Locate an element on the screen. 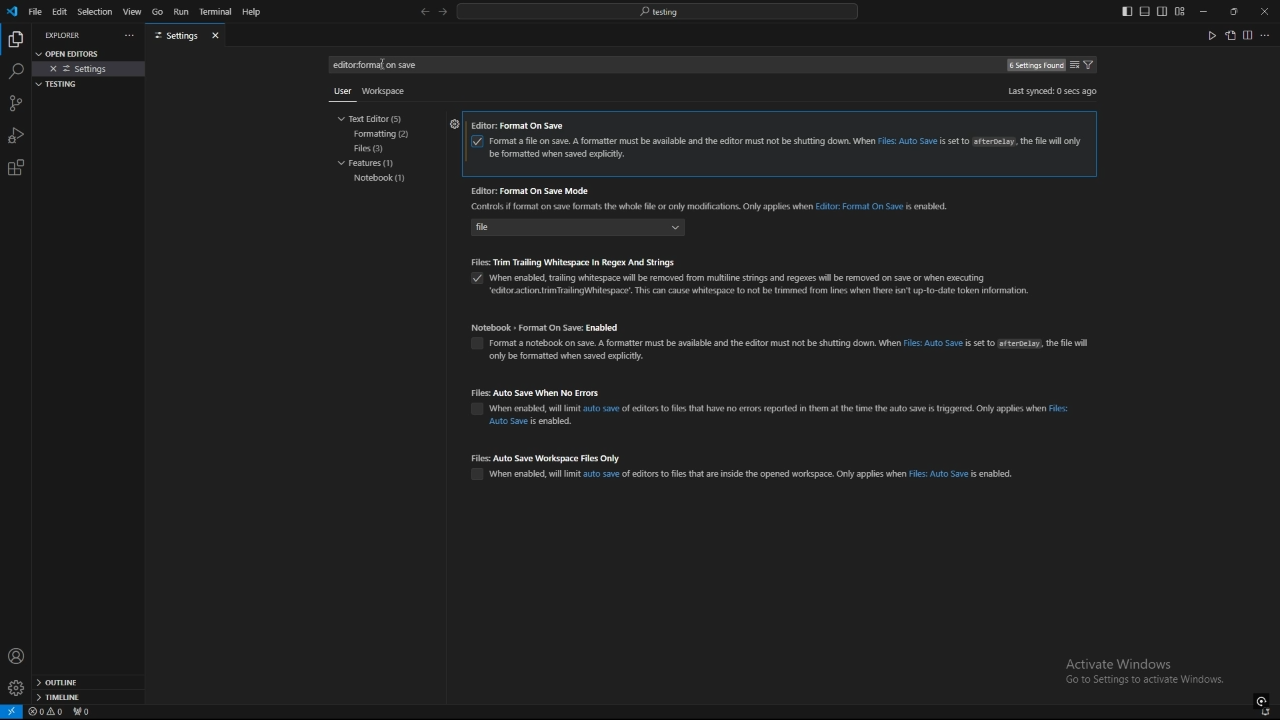  checked is located at coordinates (478, 143).